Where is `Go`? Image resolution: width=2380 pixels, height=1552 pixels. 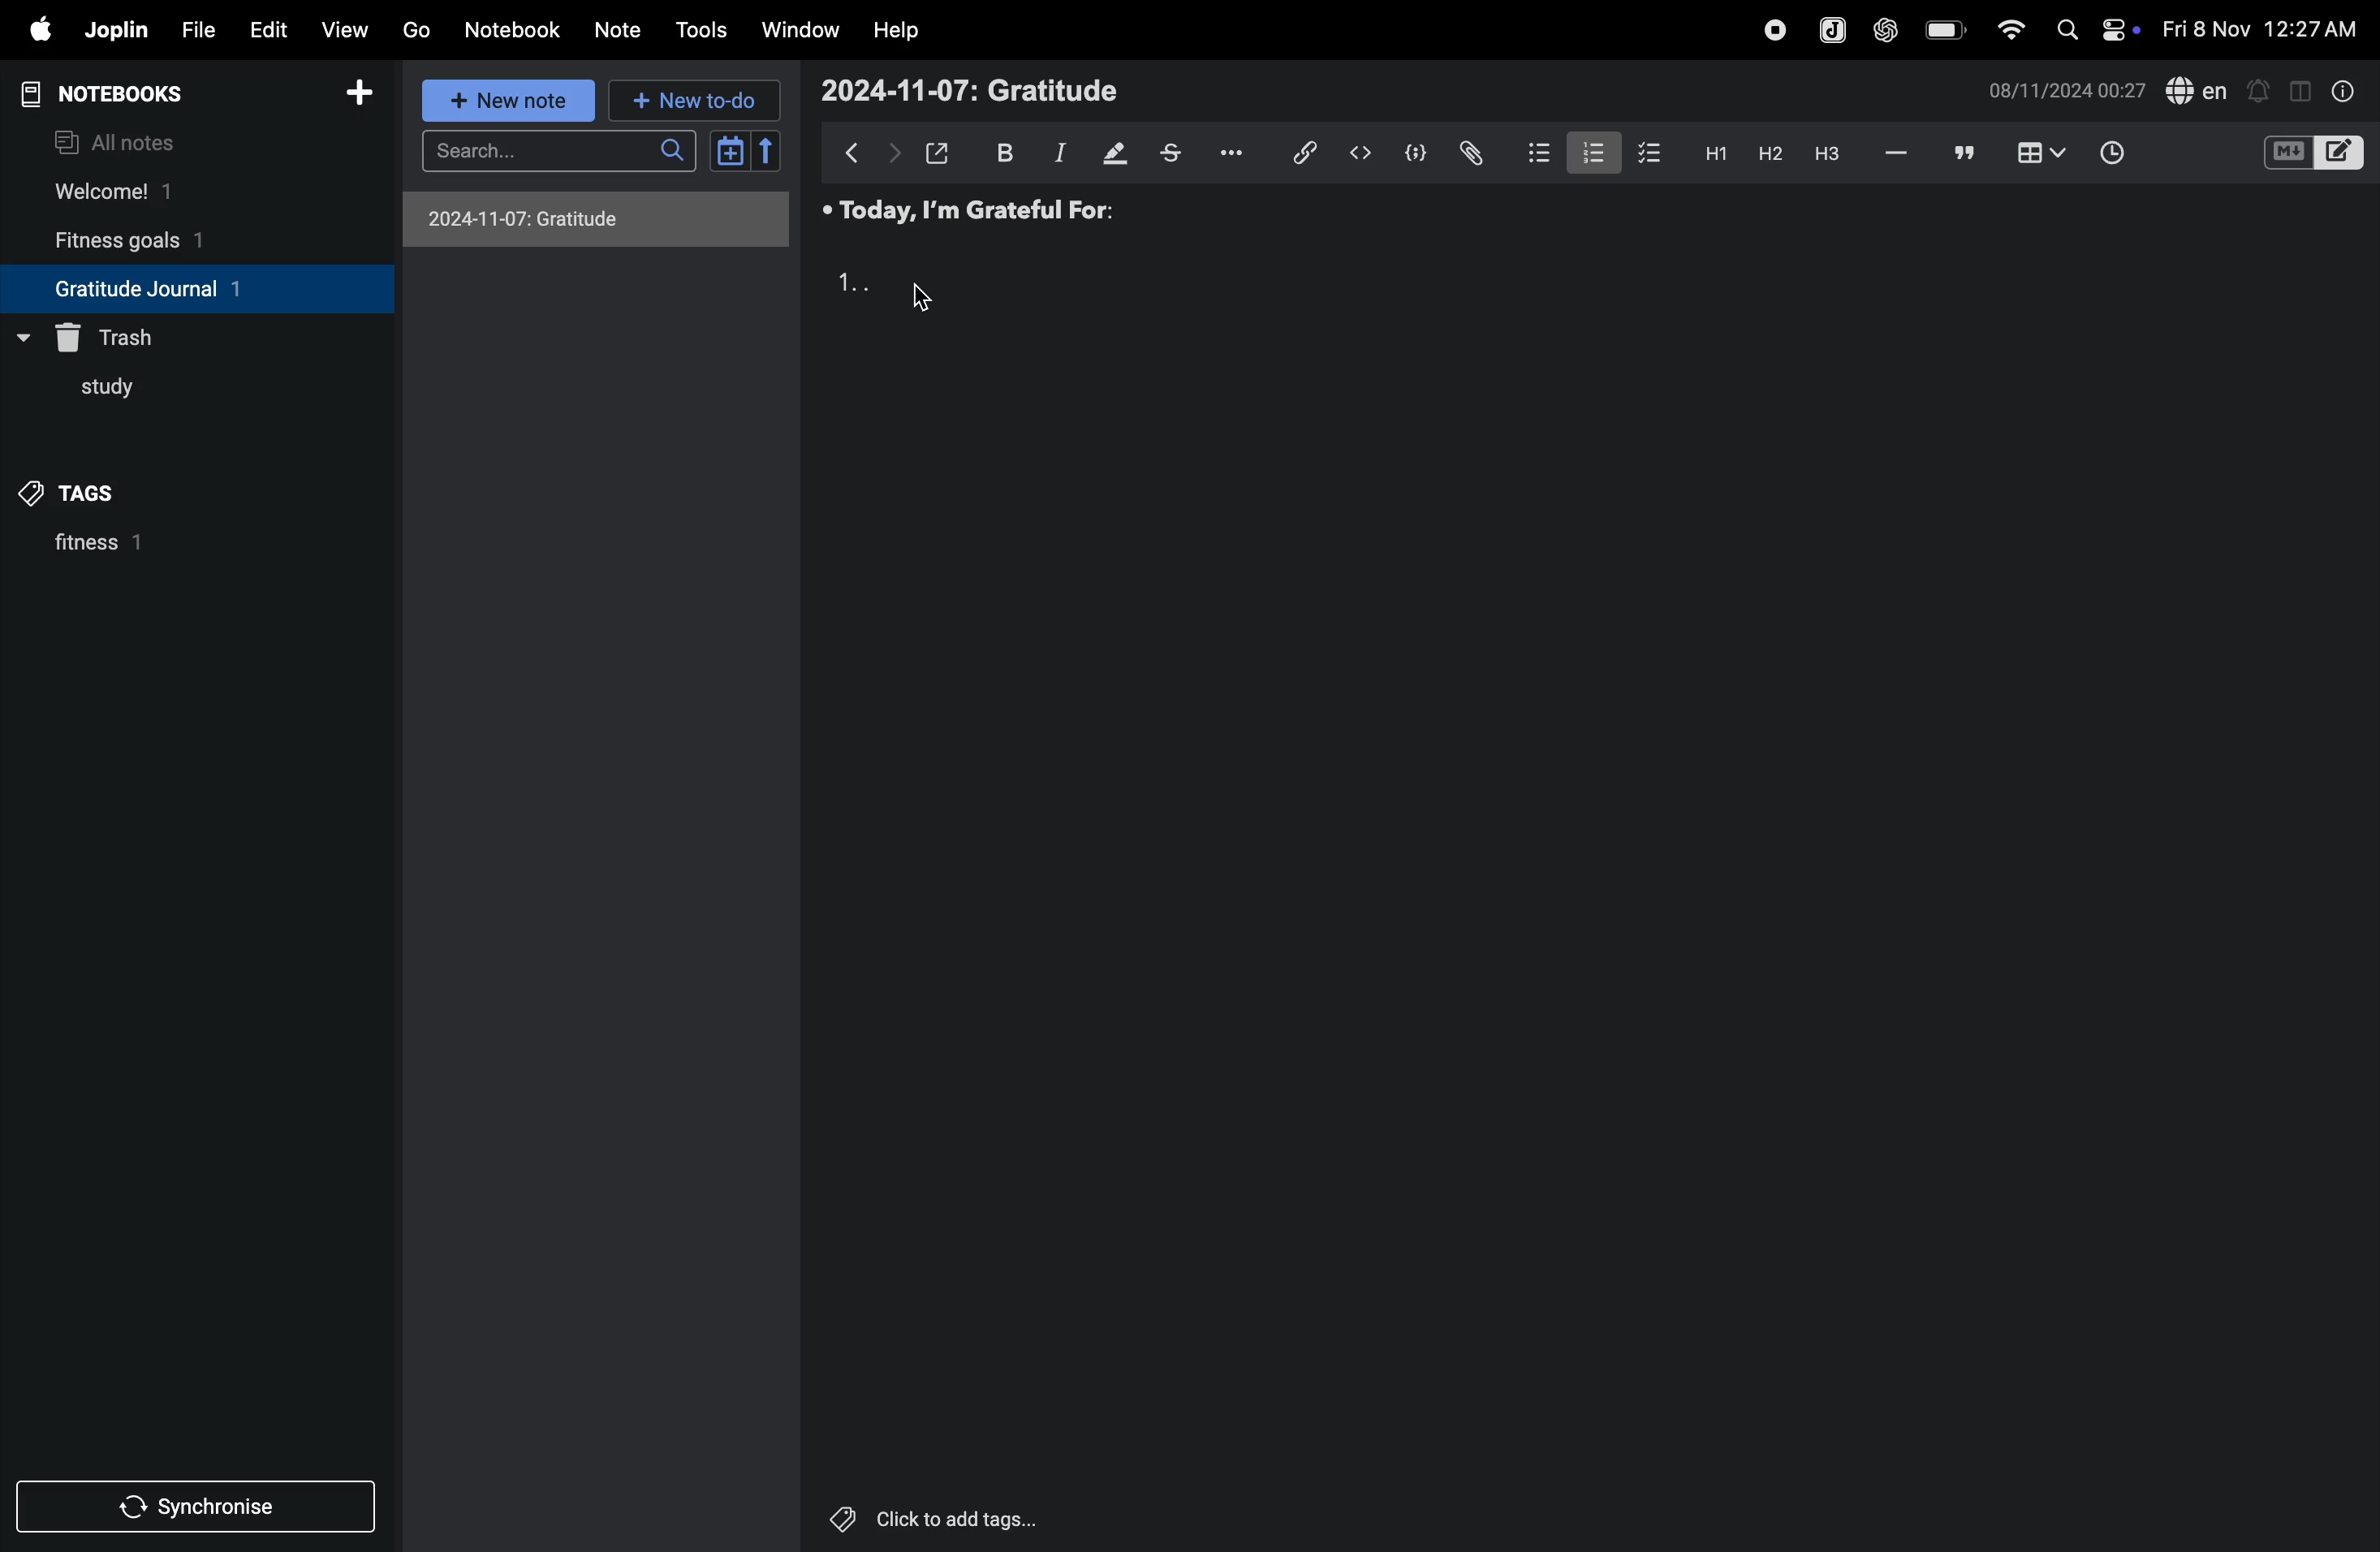
Go is located at coordinates (417, 28).